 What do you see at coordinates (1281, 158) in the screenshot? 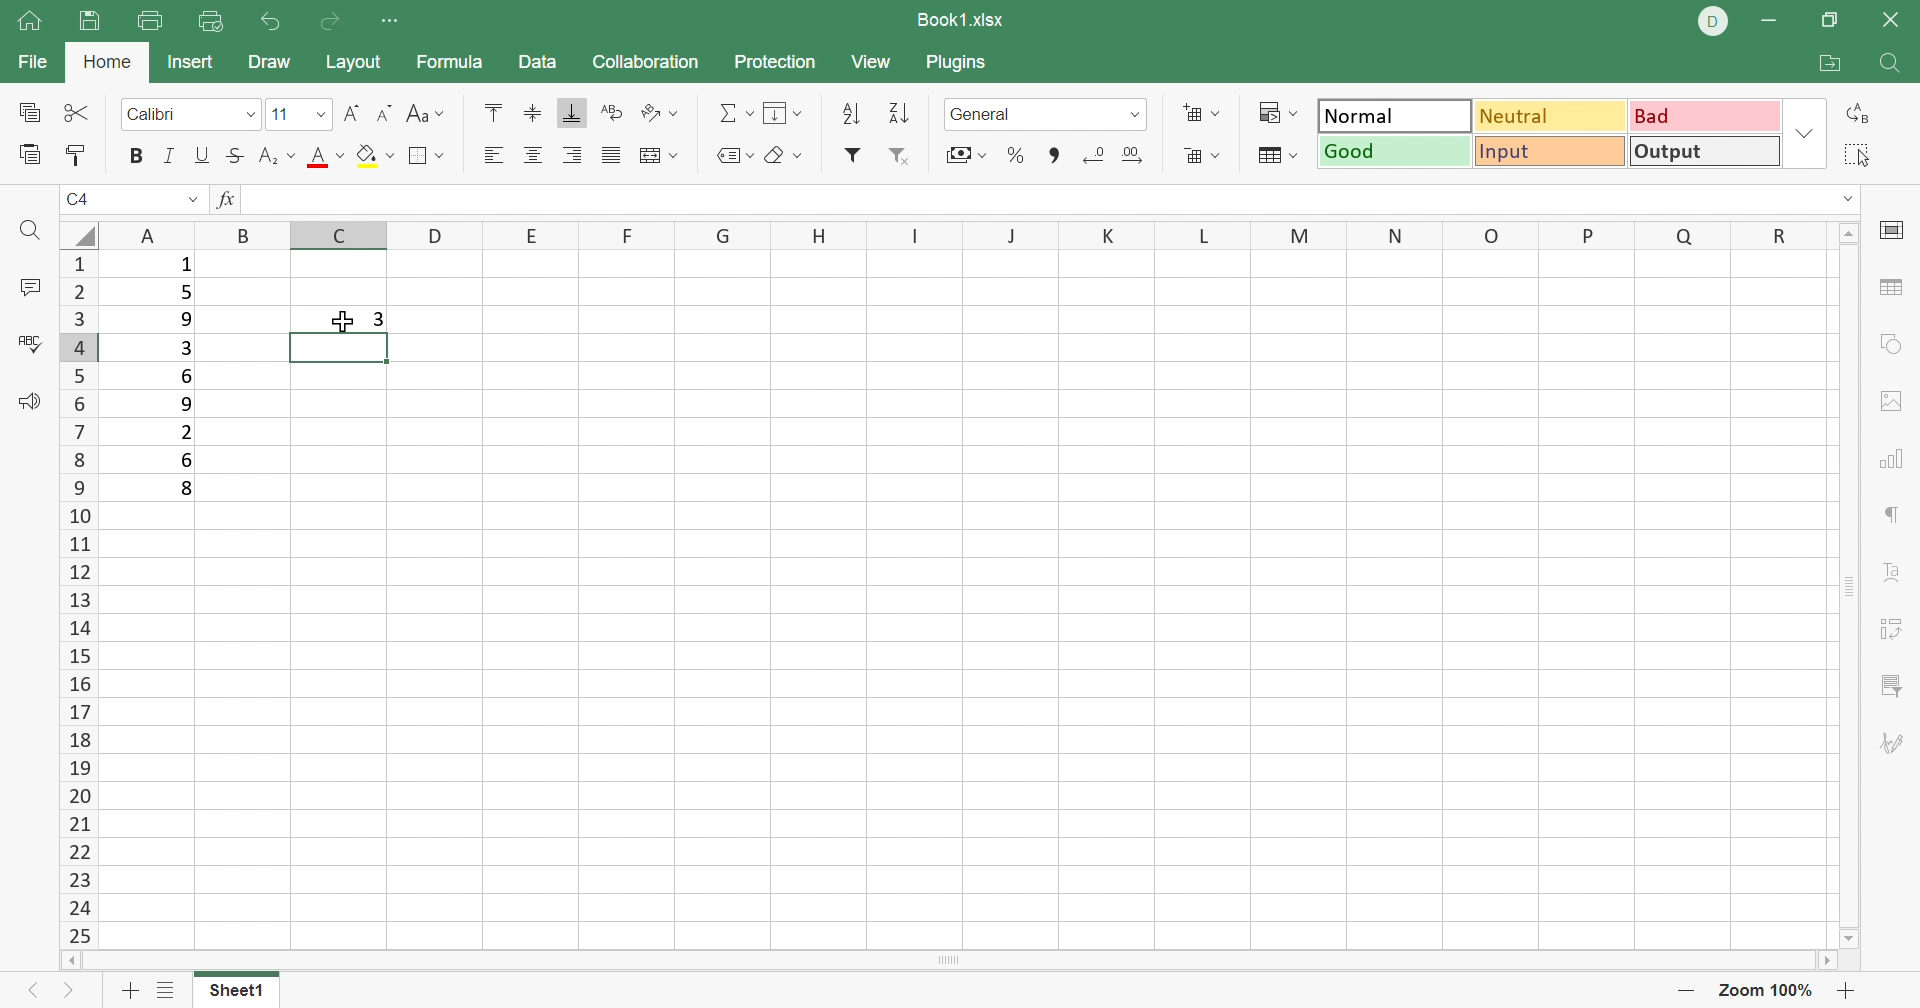
I see `Format as table template` at bounding box center [1281, 158].